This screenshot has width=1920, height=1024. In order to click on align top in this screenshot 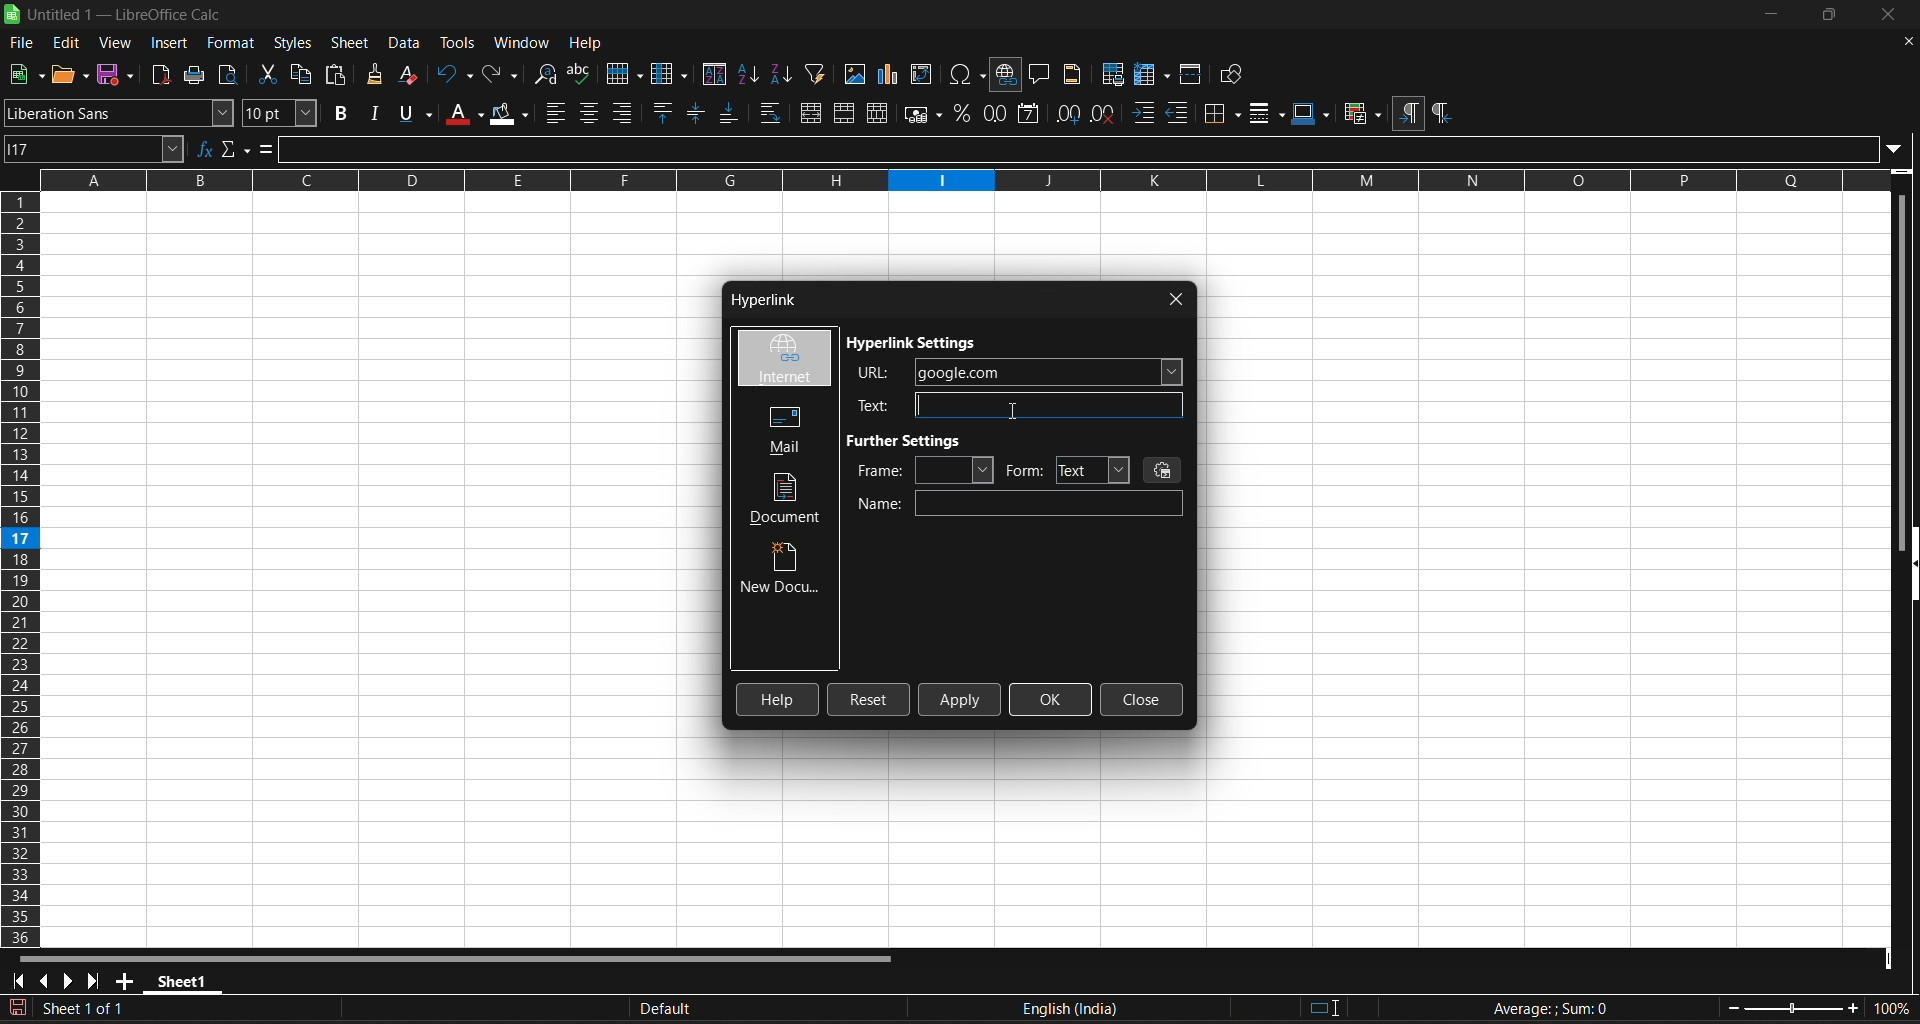, I will do `click(666, 112)`.